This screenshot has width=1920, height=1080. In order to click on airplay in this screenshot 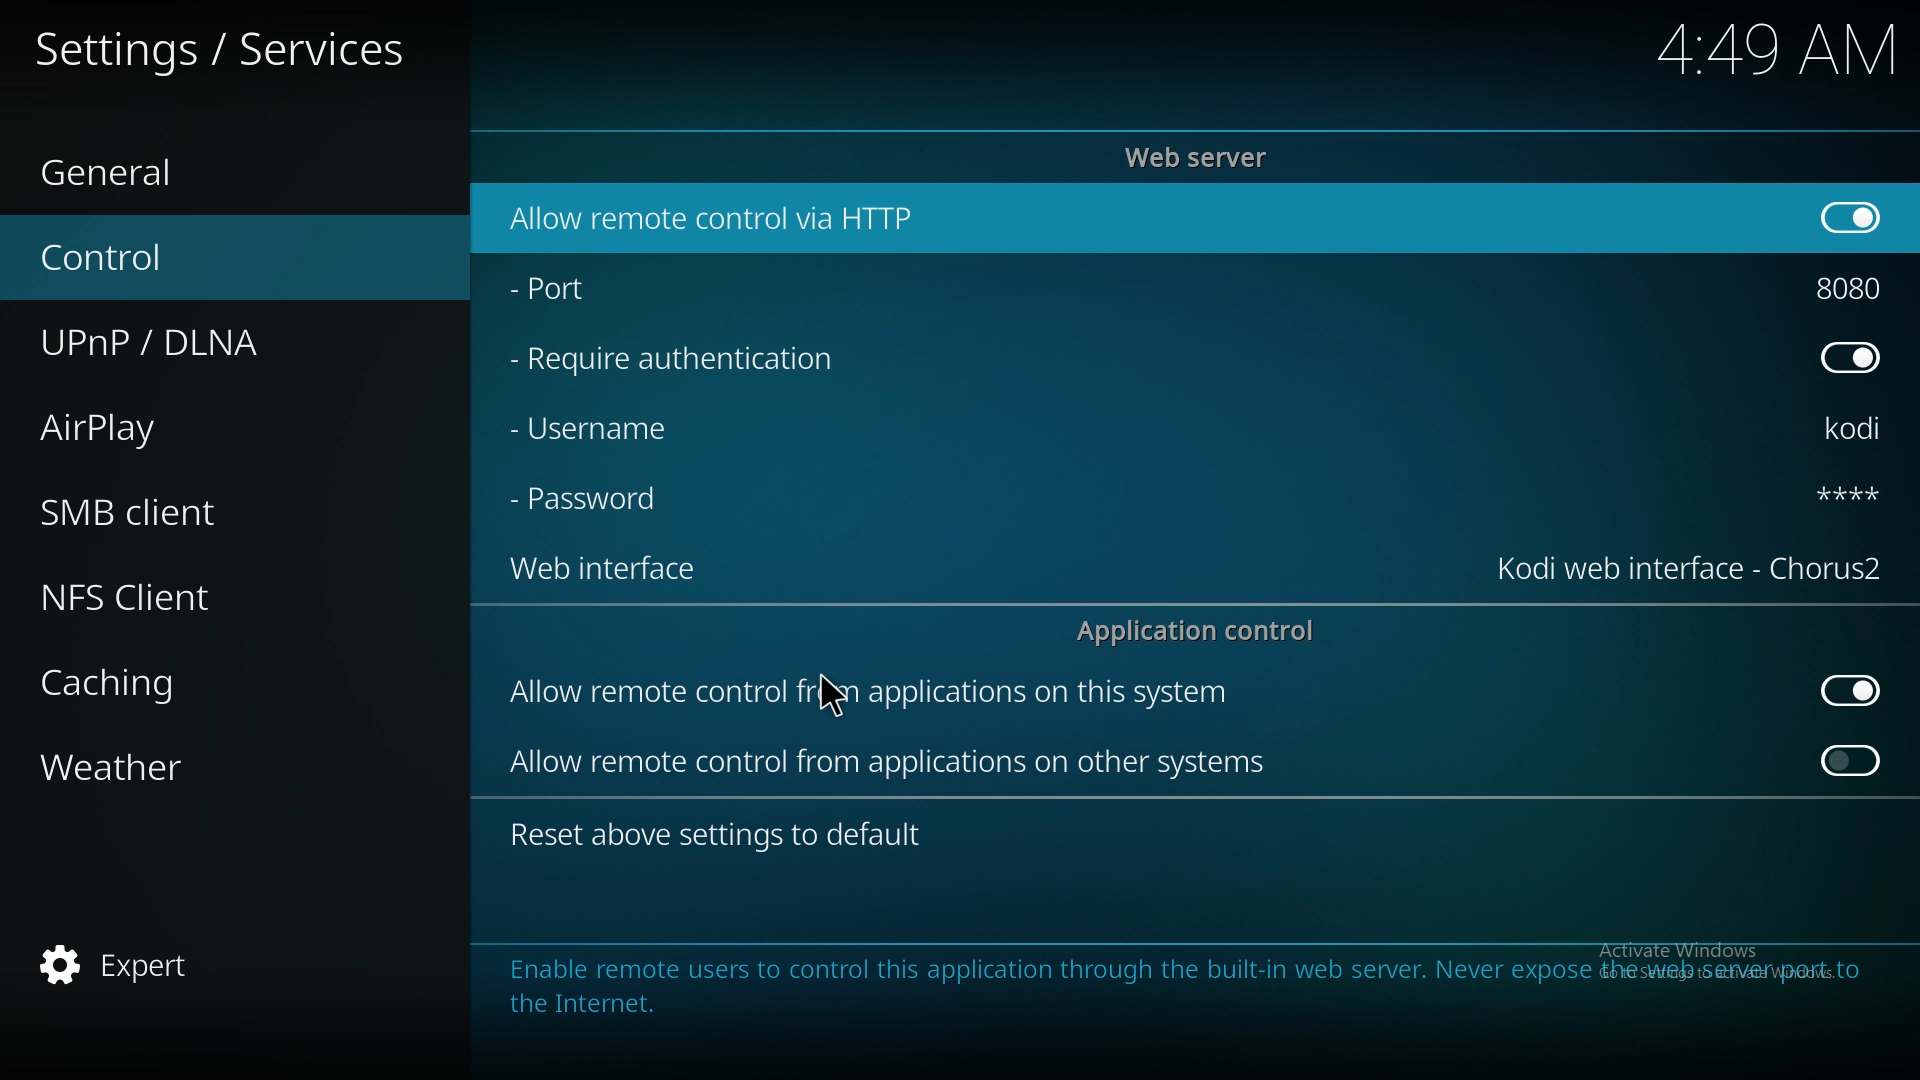, I will do `click(150, 430)`.